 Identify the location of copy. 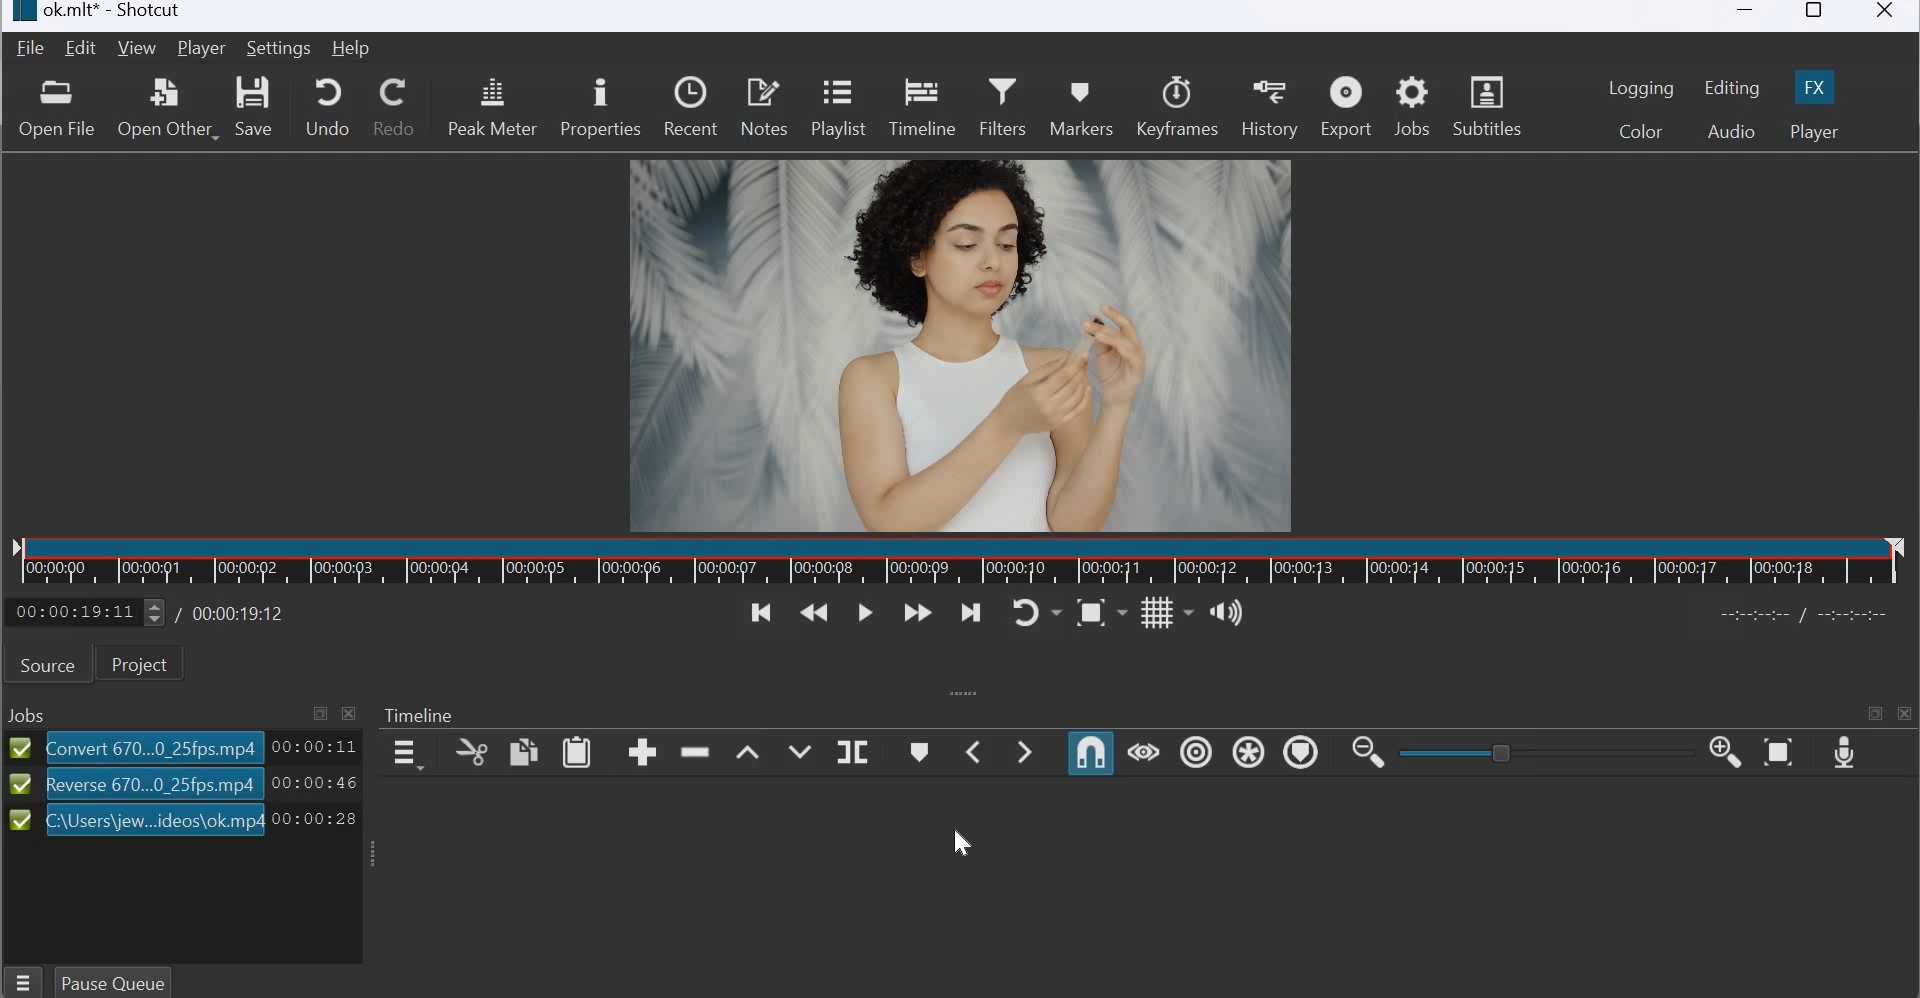
(520, 752).